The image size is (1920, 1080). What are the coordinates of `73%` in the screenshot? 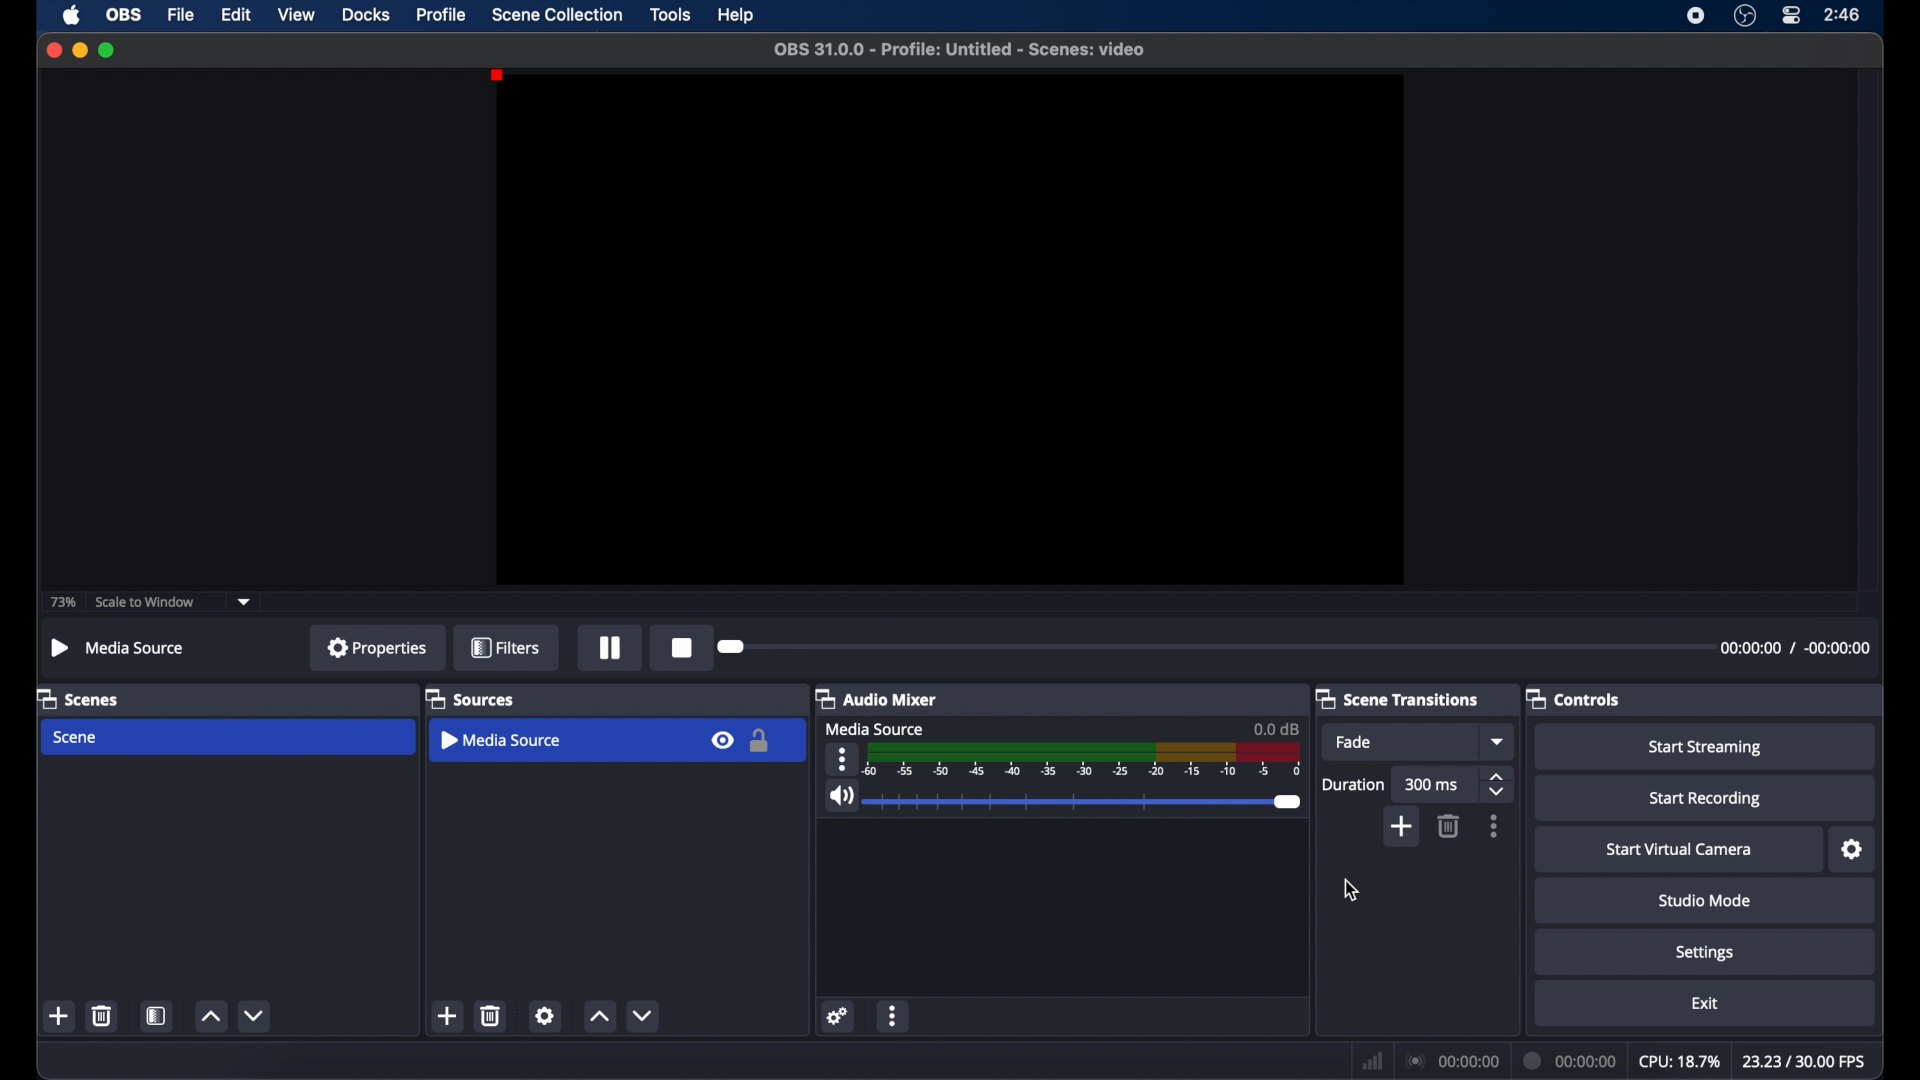 It's located at (61, 603).